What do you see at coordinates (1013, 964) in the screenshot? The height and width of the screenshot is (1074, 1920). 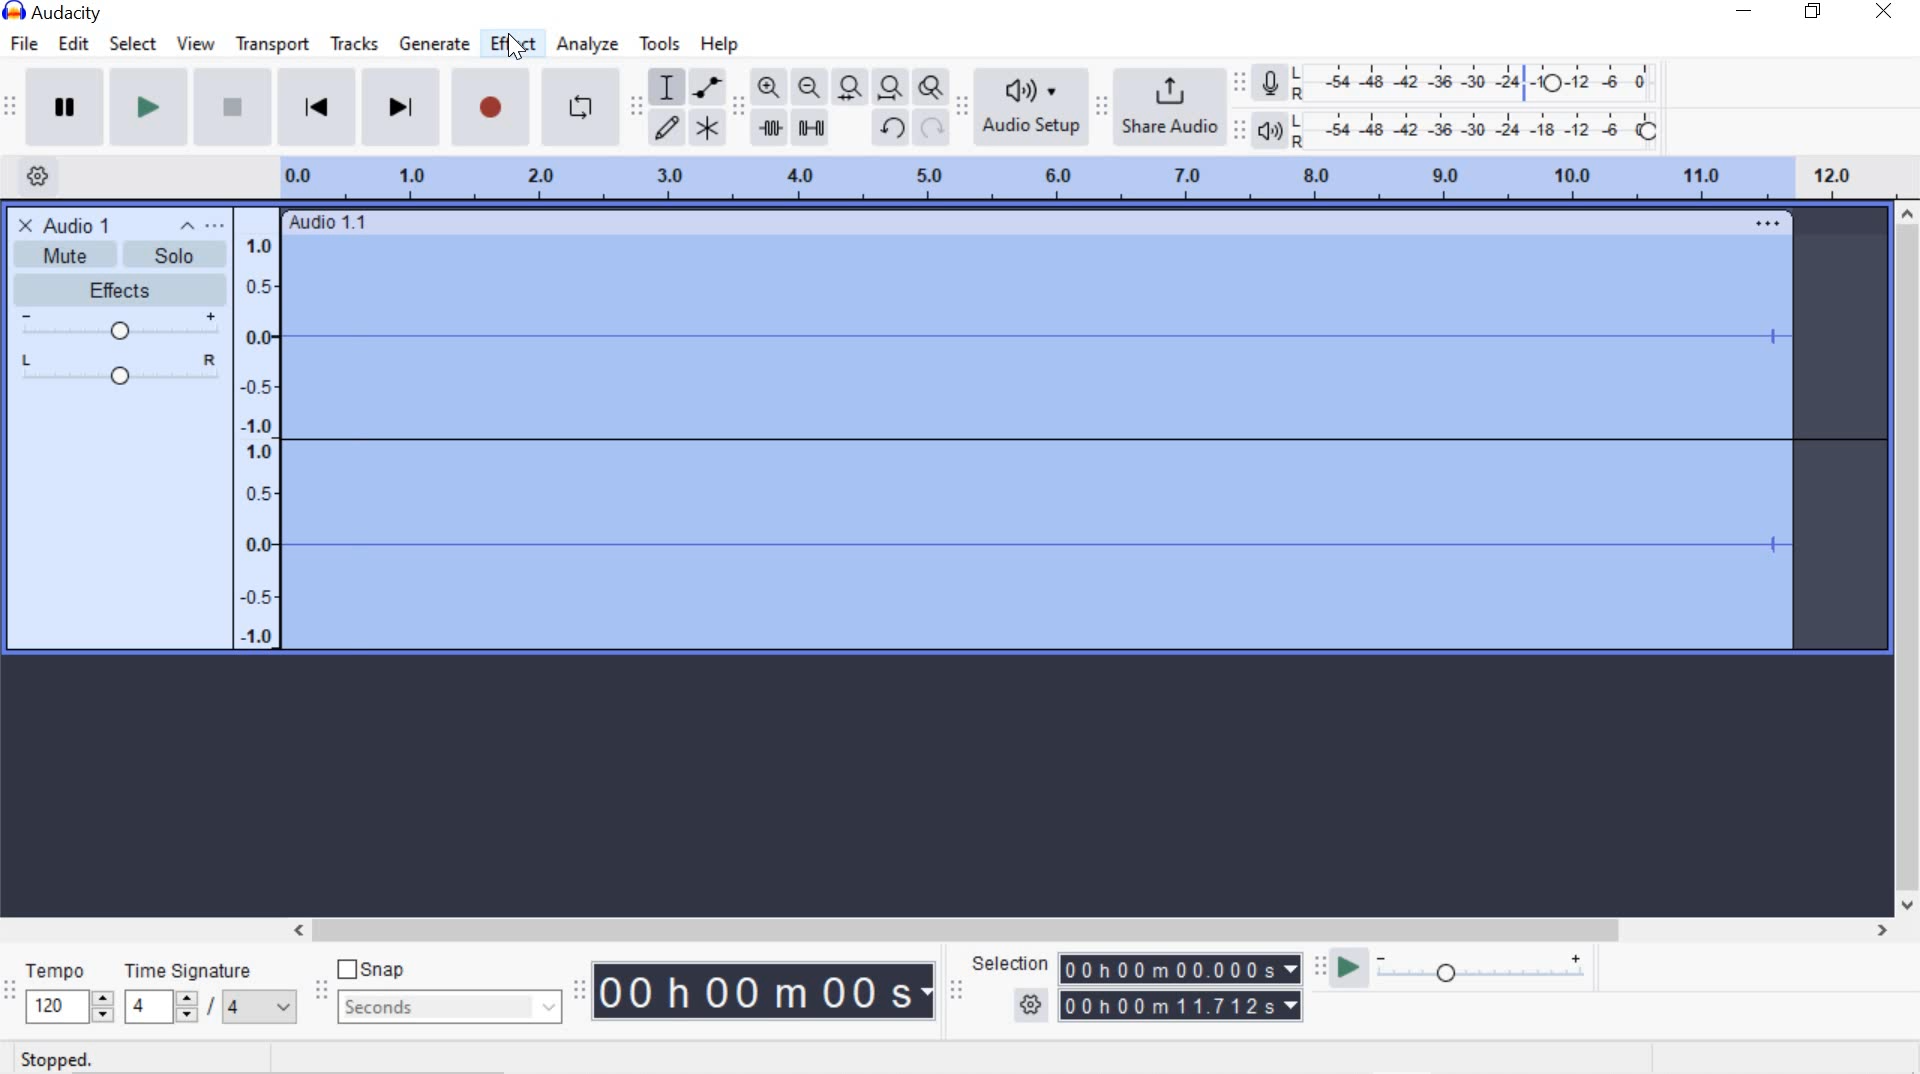 I see `SELECTION` at bounding box center [1013, 964].